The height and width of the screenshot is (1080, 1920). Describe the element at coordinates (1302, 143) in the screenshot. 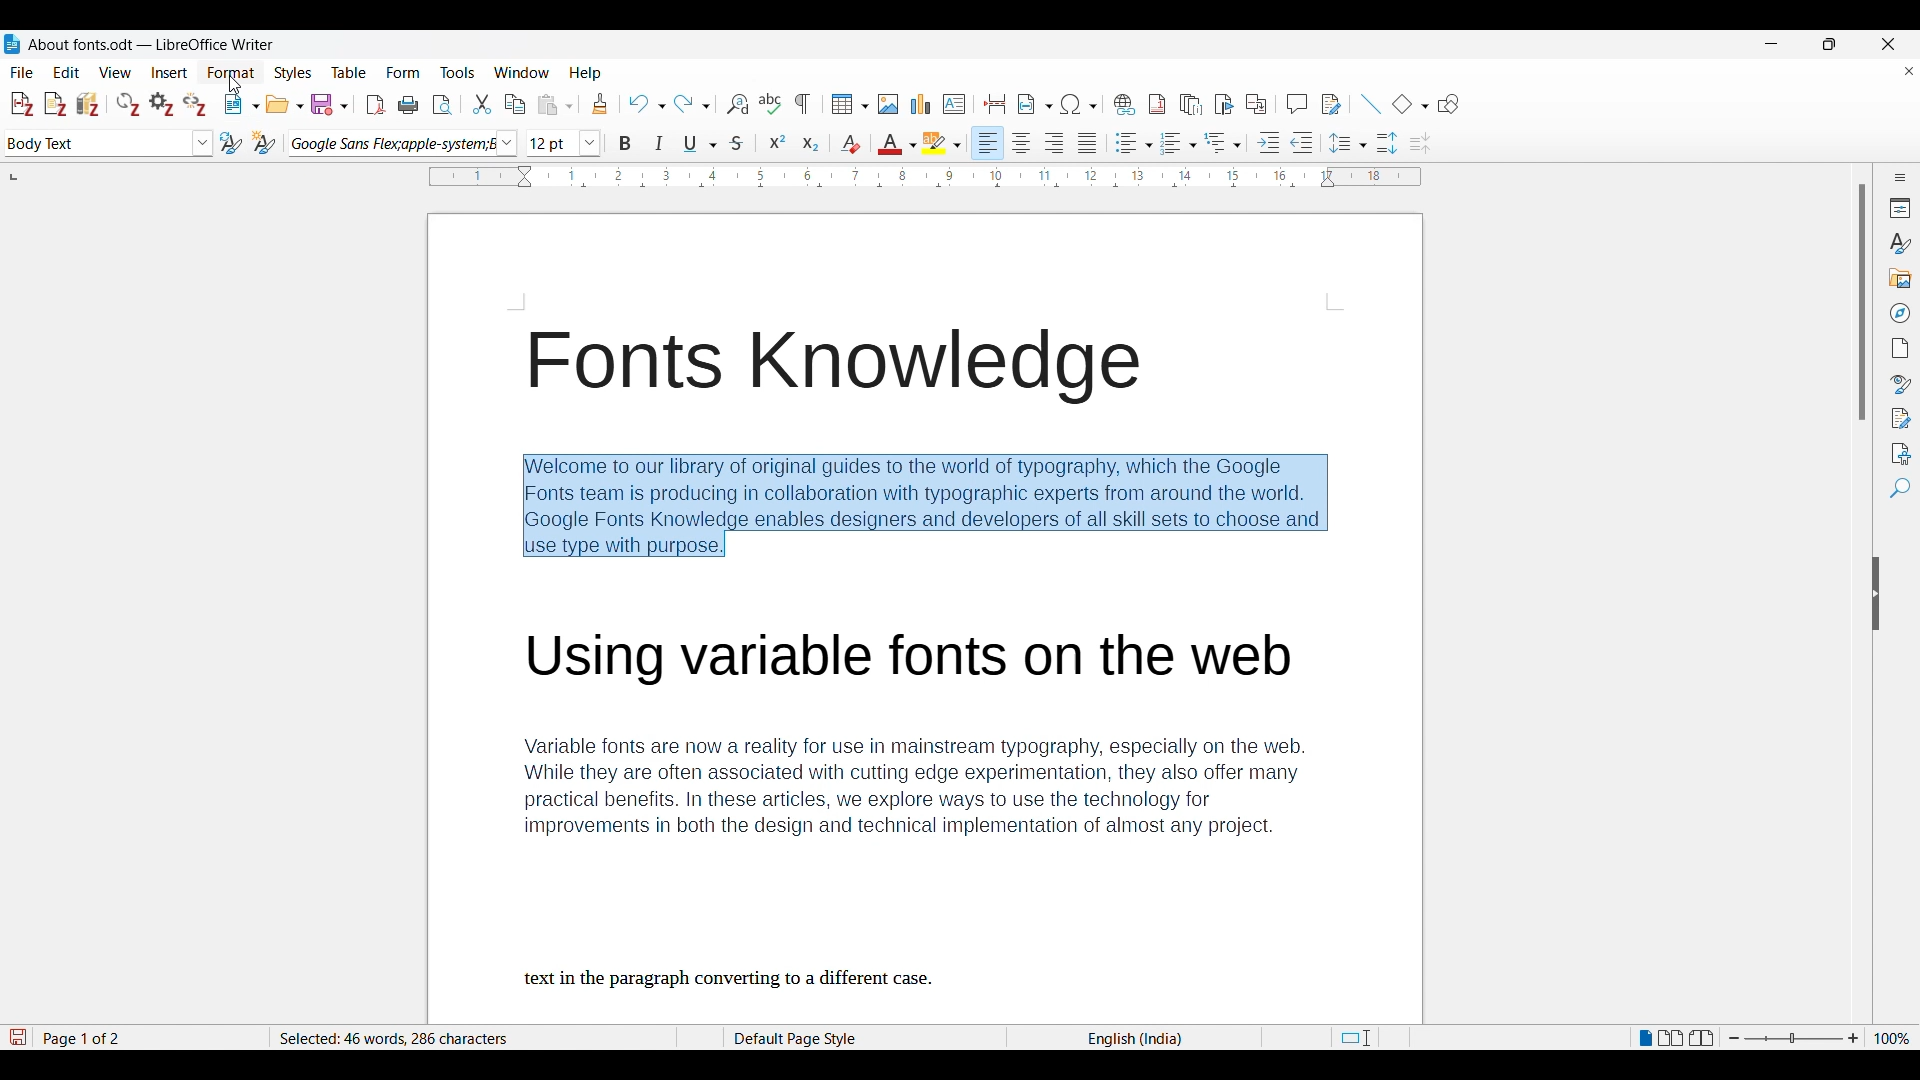

I see `Decrease indent` at that location.